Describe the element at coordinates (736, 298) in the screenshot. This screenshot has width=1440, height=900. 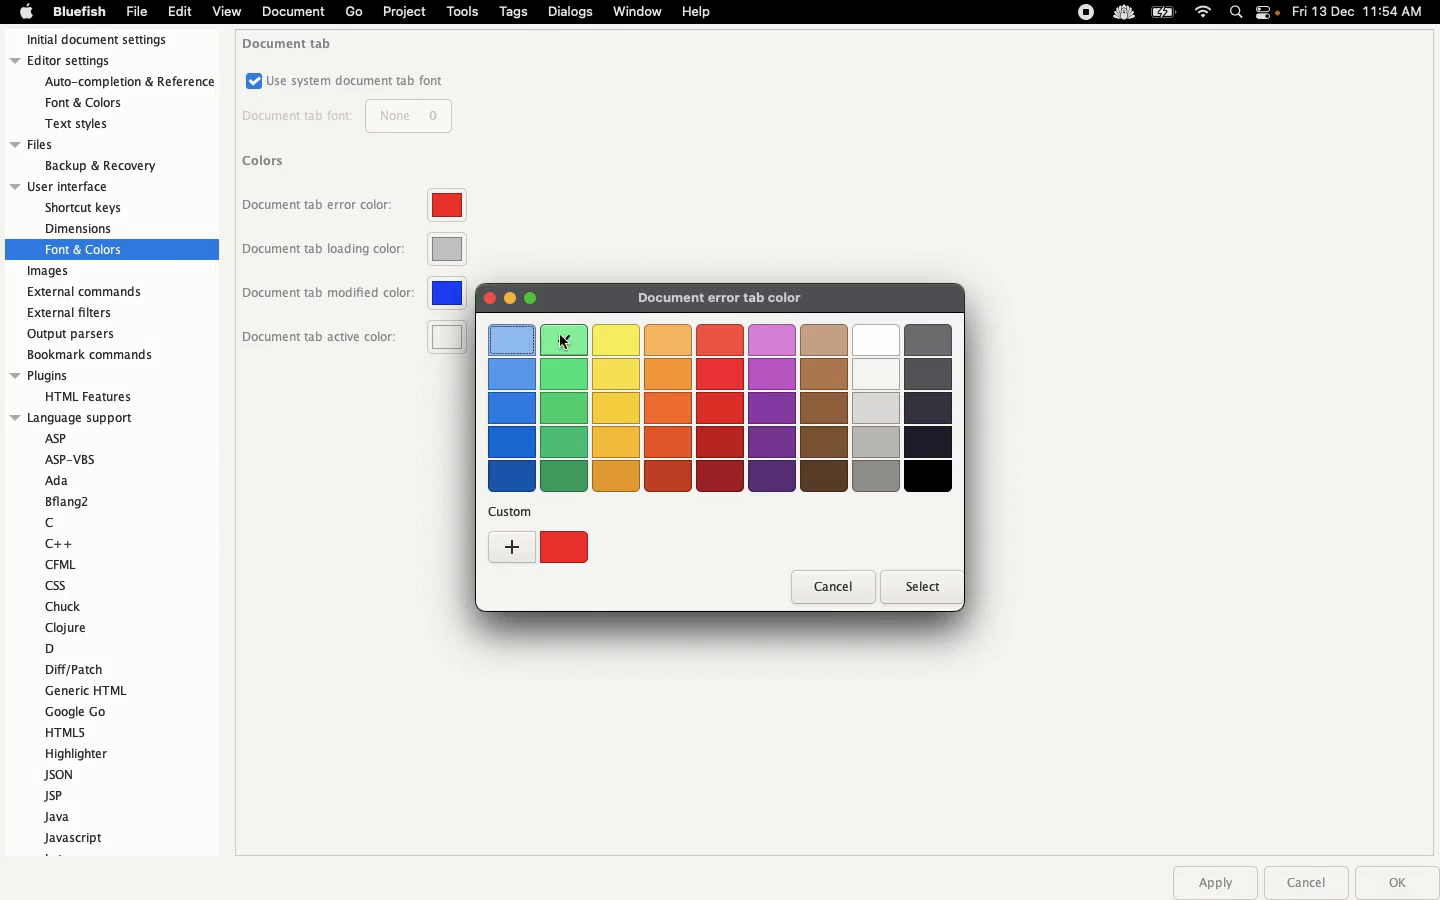
I see `Document error ta color` at that location.